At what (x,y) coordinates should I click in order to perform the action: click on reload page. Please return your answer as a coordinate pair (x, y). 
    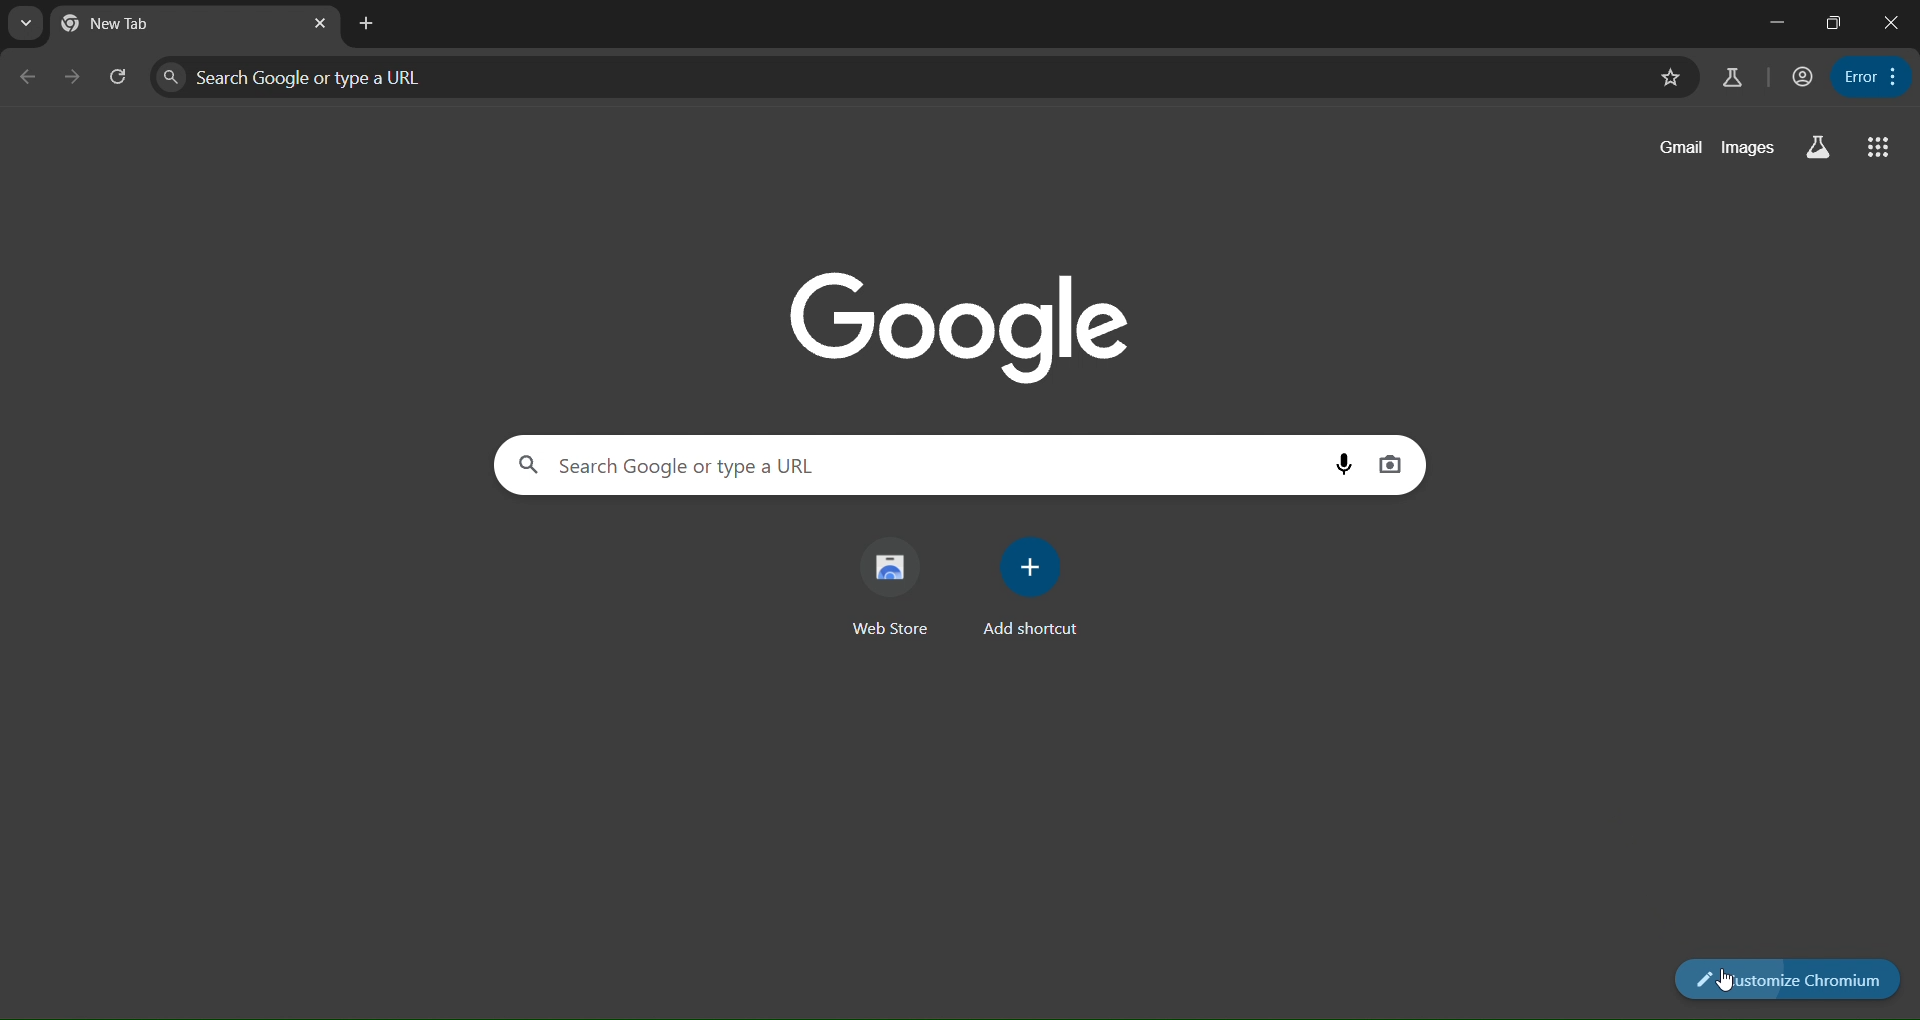
    Looking at the image, I should click on (118, 77).